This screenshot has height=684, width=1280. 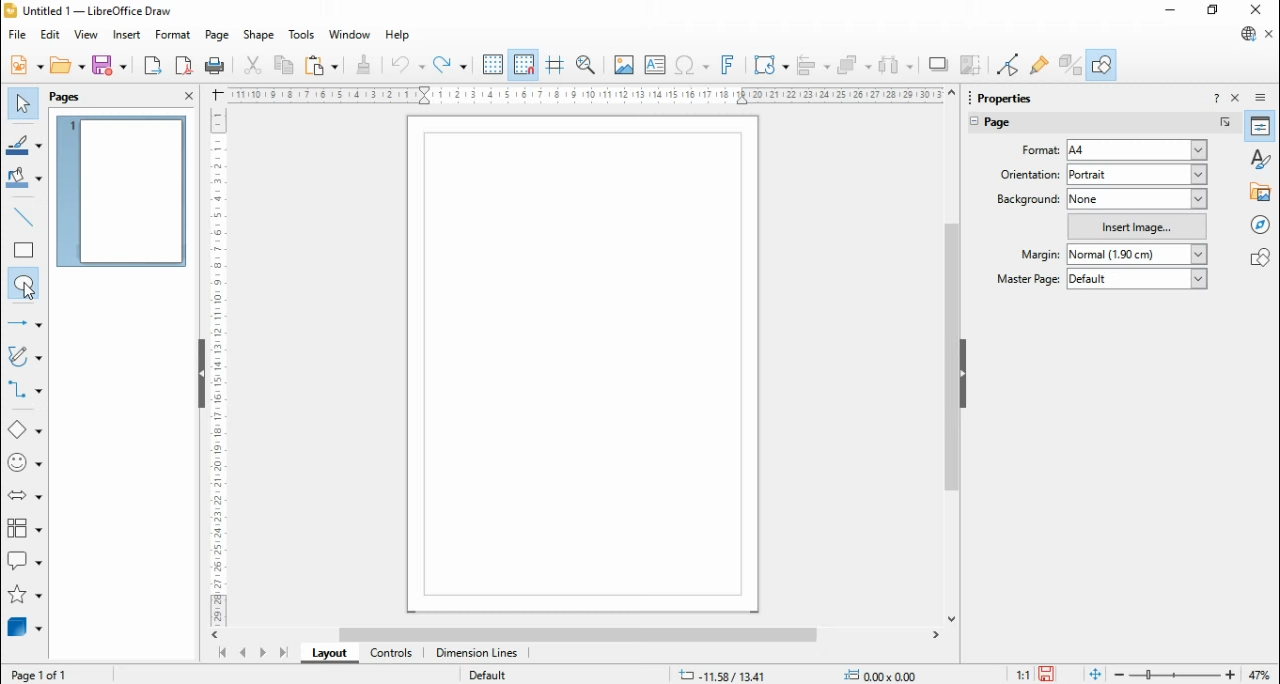 I want to click on tools, so click(x=303, y=36).